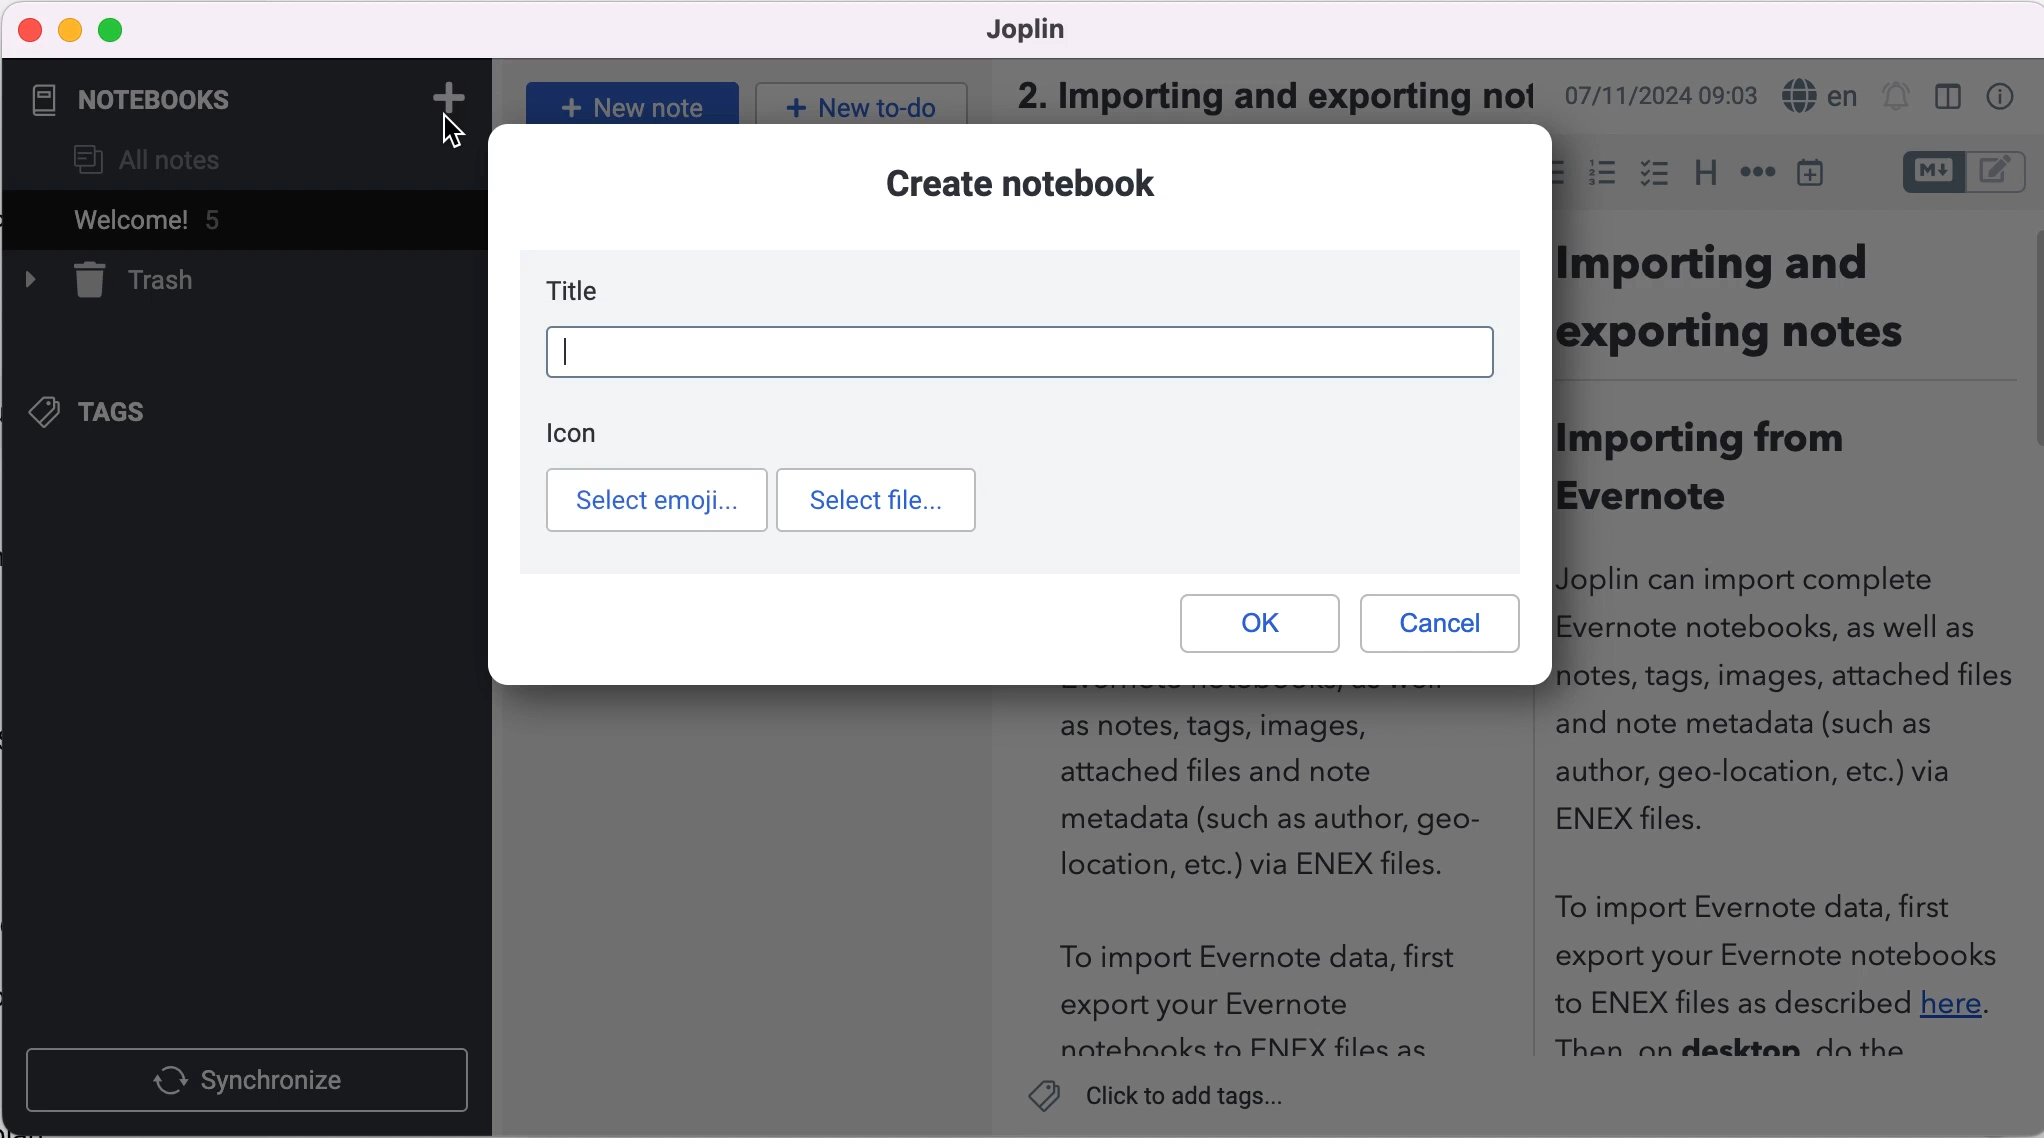  Describe the element at coordinates (1256, 628) in the screenshot. I see `ok` at that location.